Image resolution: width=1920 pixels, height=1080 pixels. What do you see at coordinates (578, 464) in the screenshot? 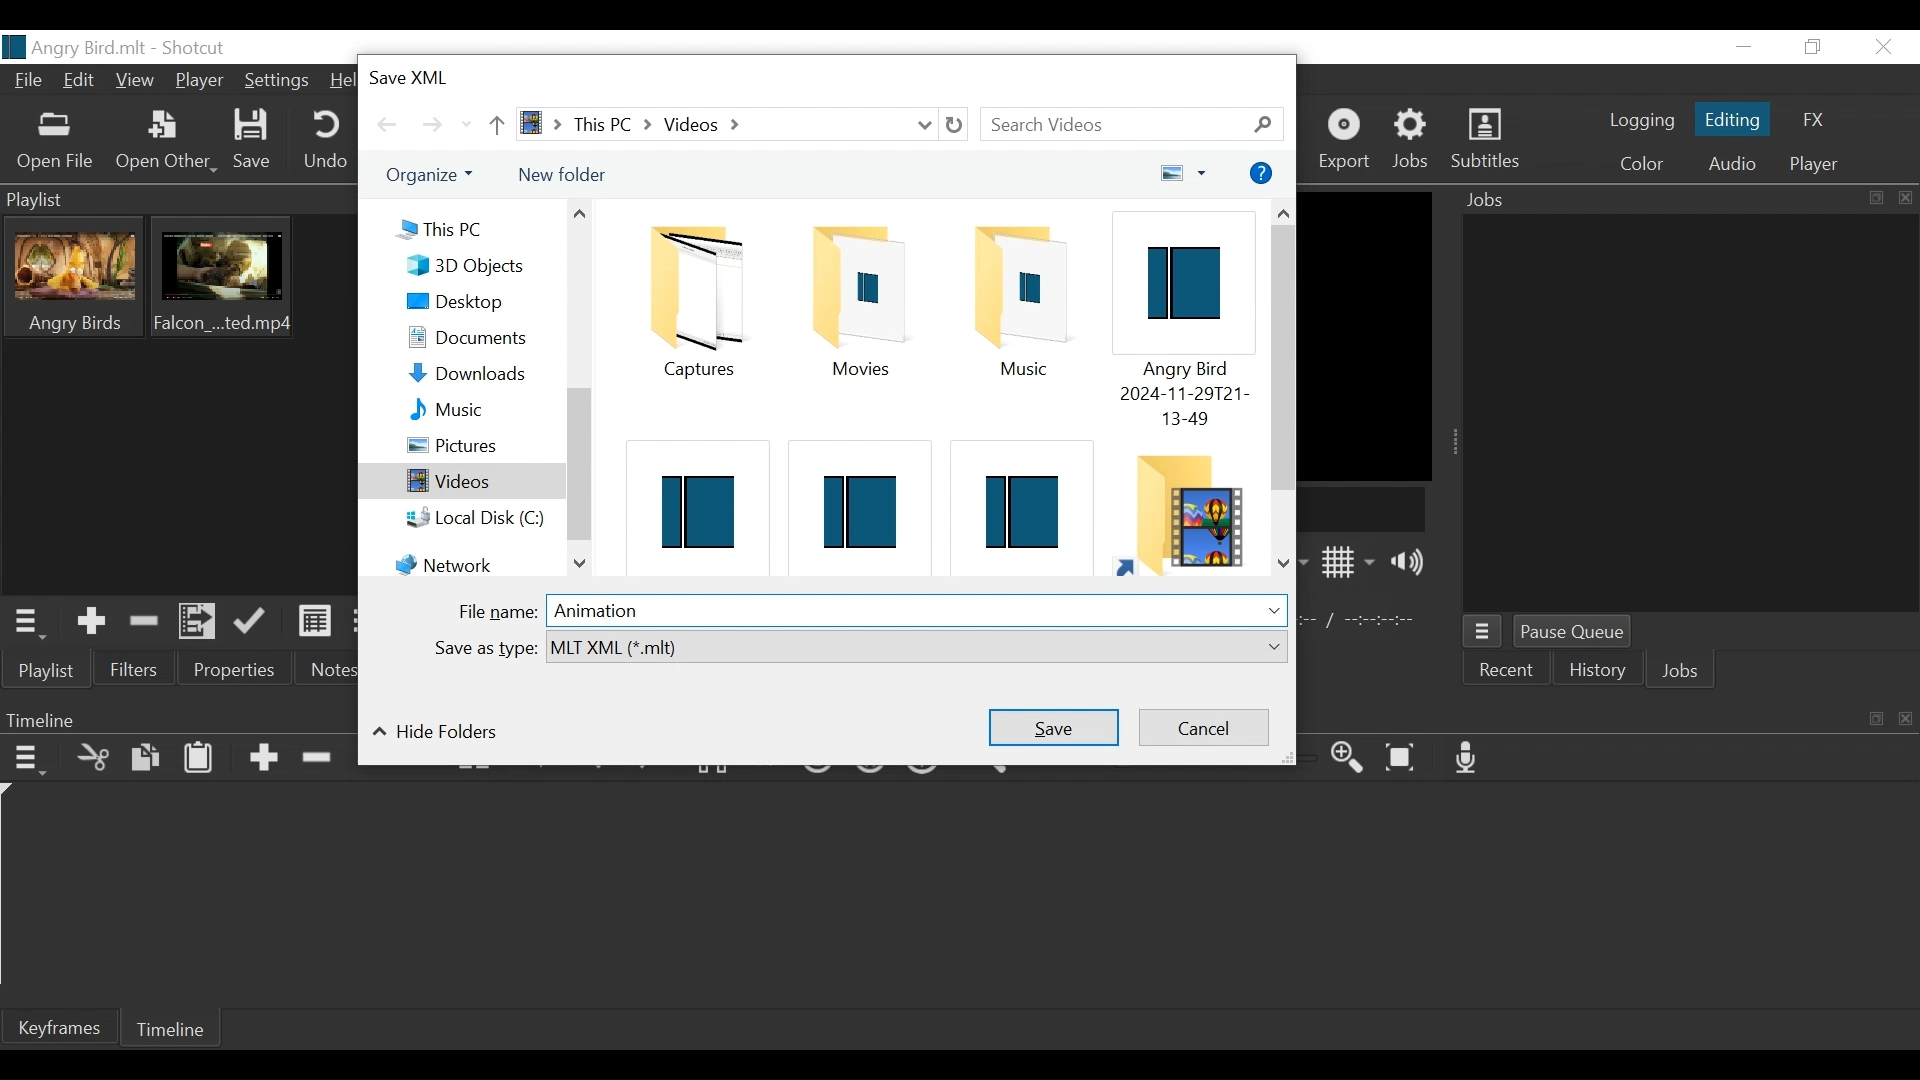
I see `Vertical Scroll bar` at bounding box center [578, 464].